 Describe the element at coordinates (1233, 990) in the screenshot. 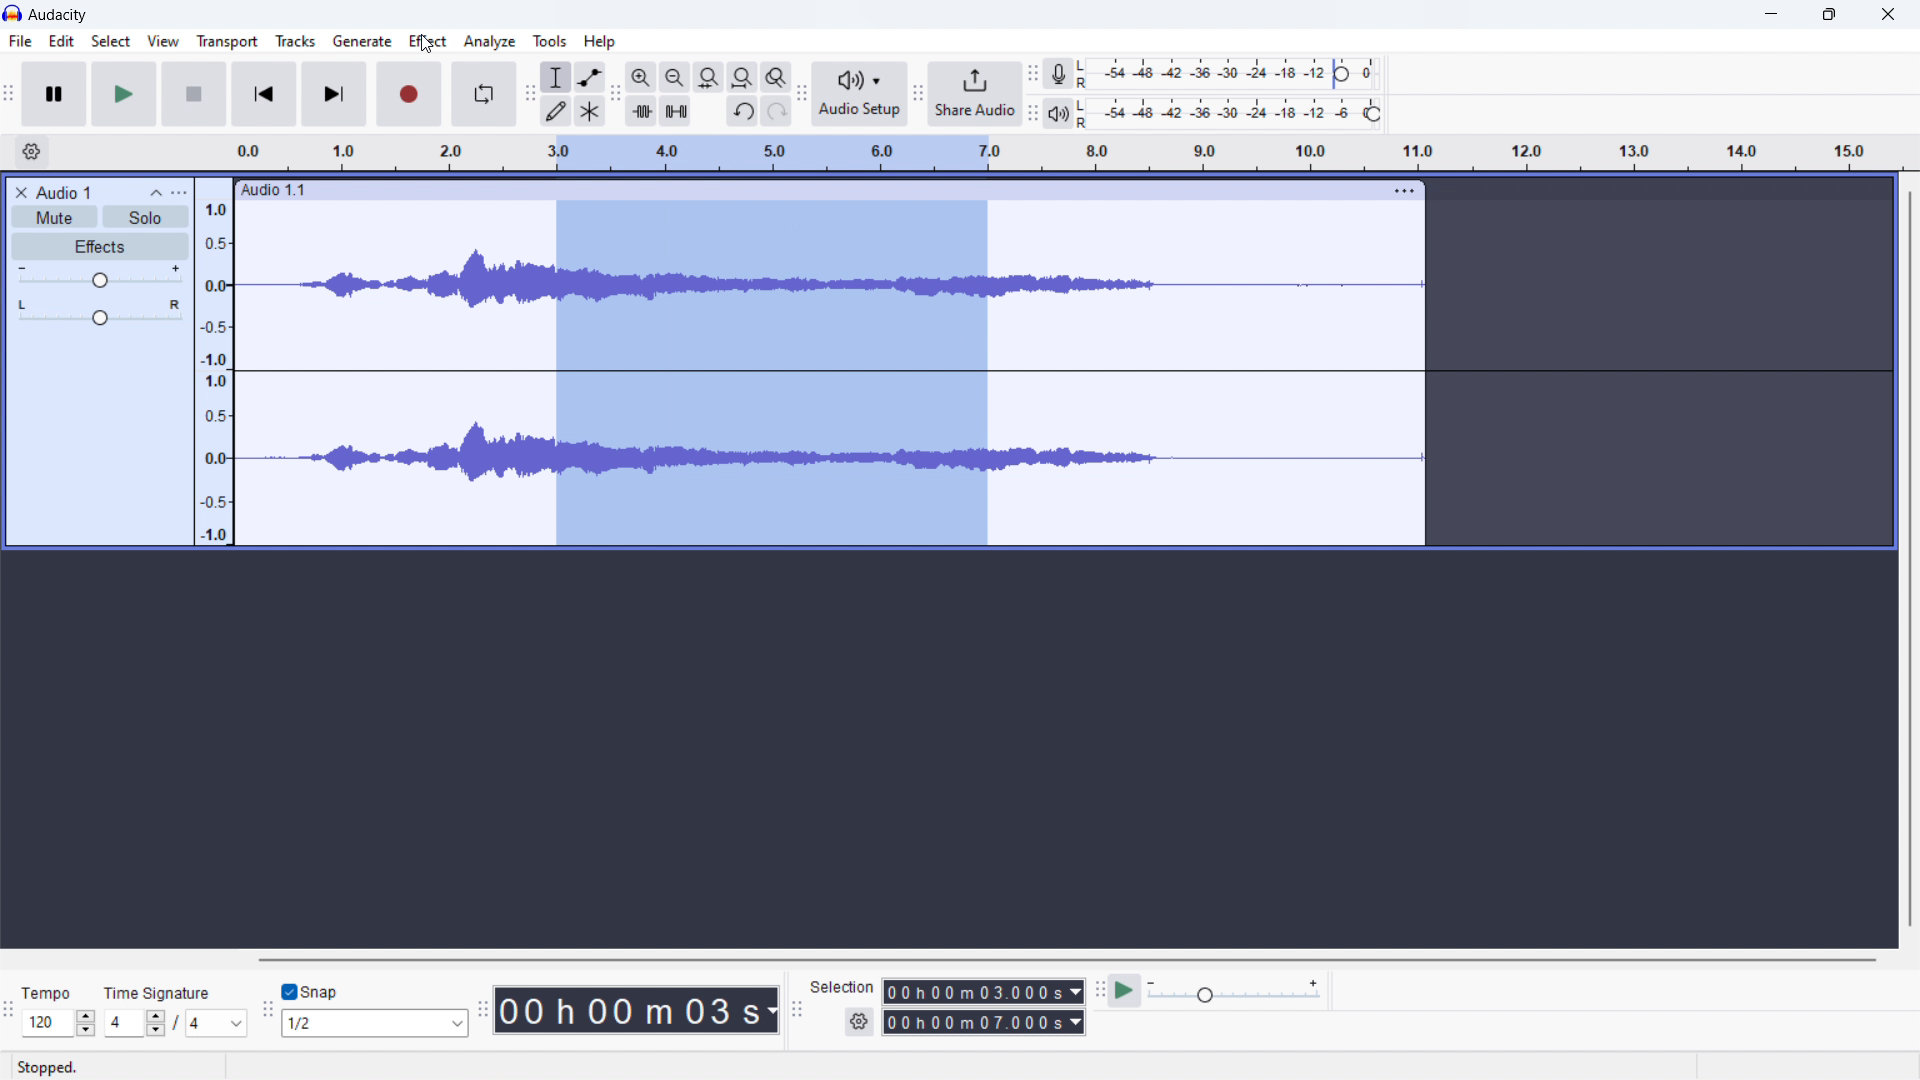

I see `playback speed` at that location.